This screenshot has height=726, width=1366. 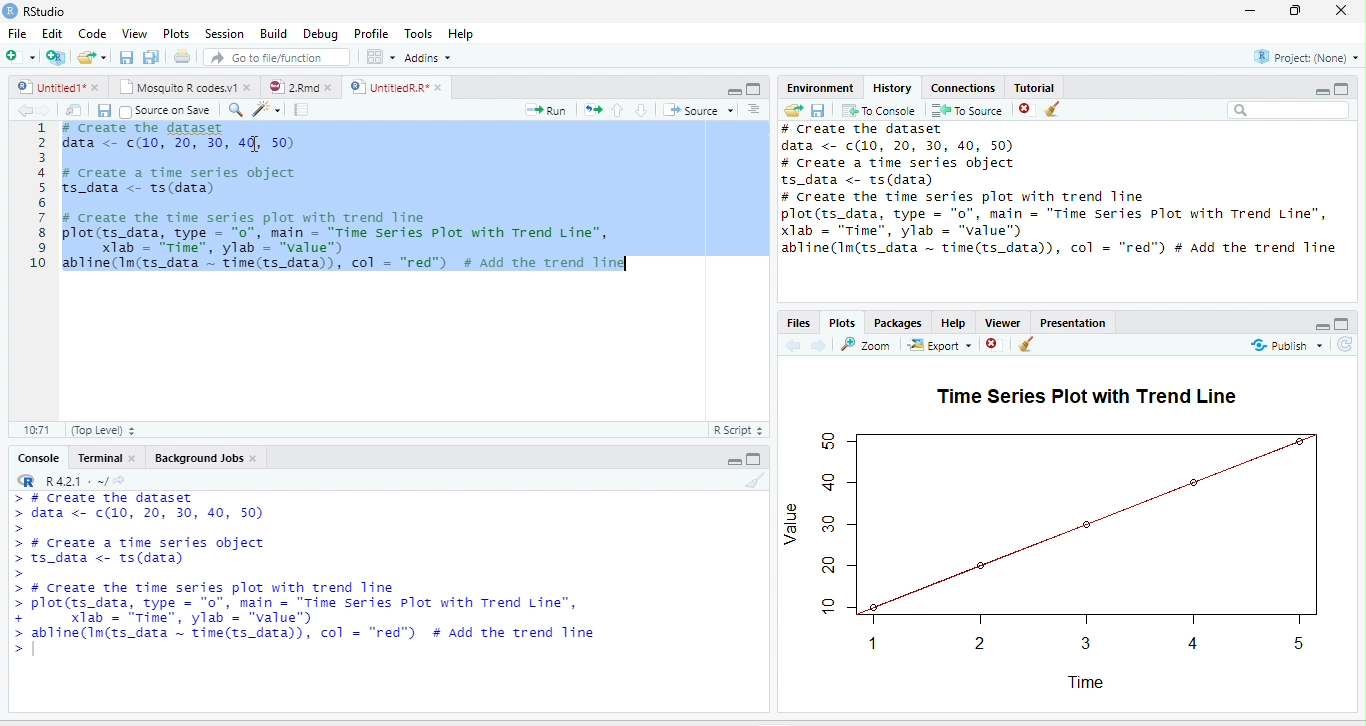 What do you see at coordinates (369, 34) in the screenshot?
I see `Profile` at bounding box center [369, 34].